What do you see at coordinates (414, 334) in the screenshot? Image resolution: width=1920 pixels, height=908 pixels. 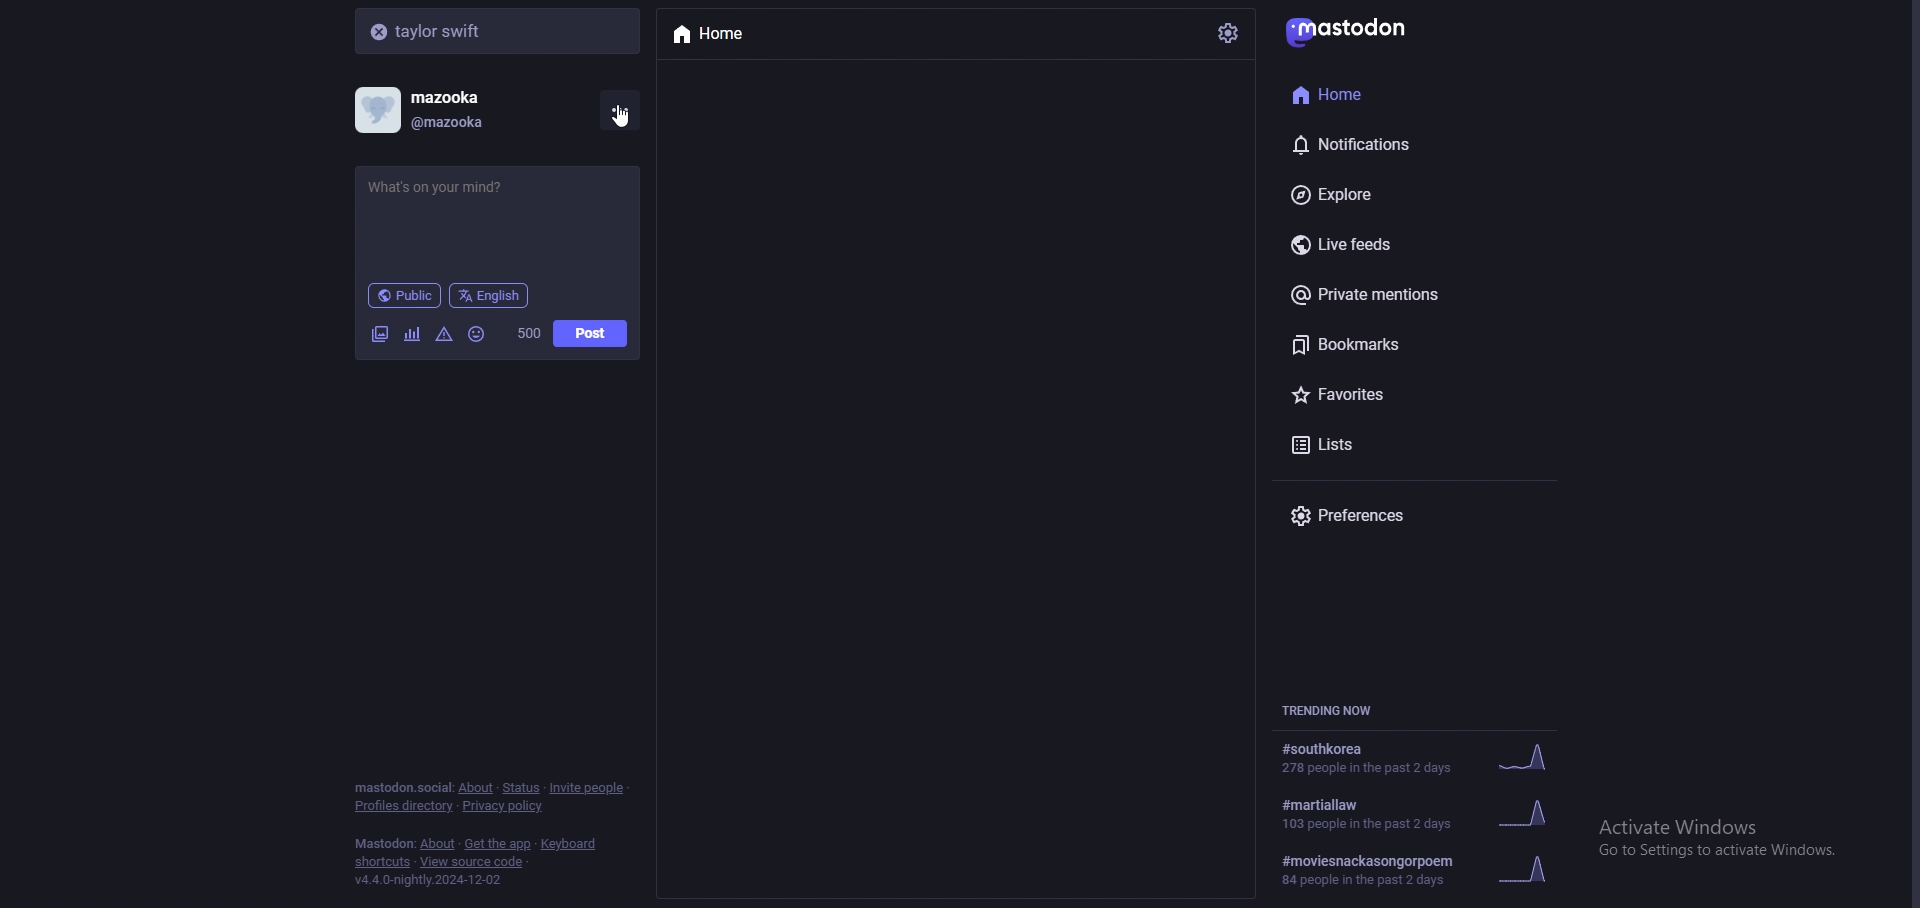 I see `polls` at bounding box center [414, 334].